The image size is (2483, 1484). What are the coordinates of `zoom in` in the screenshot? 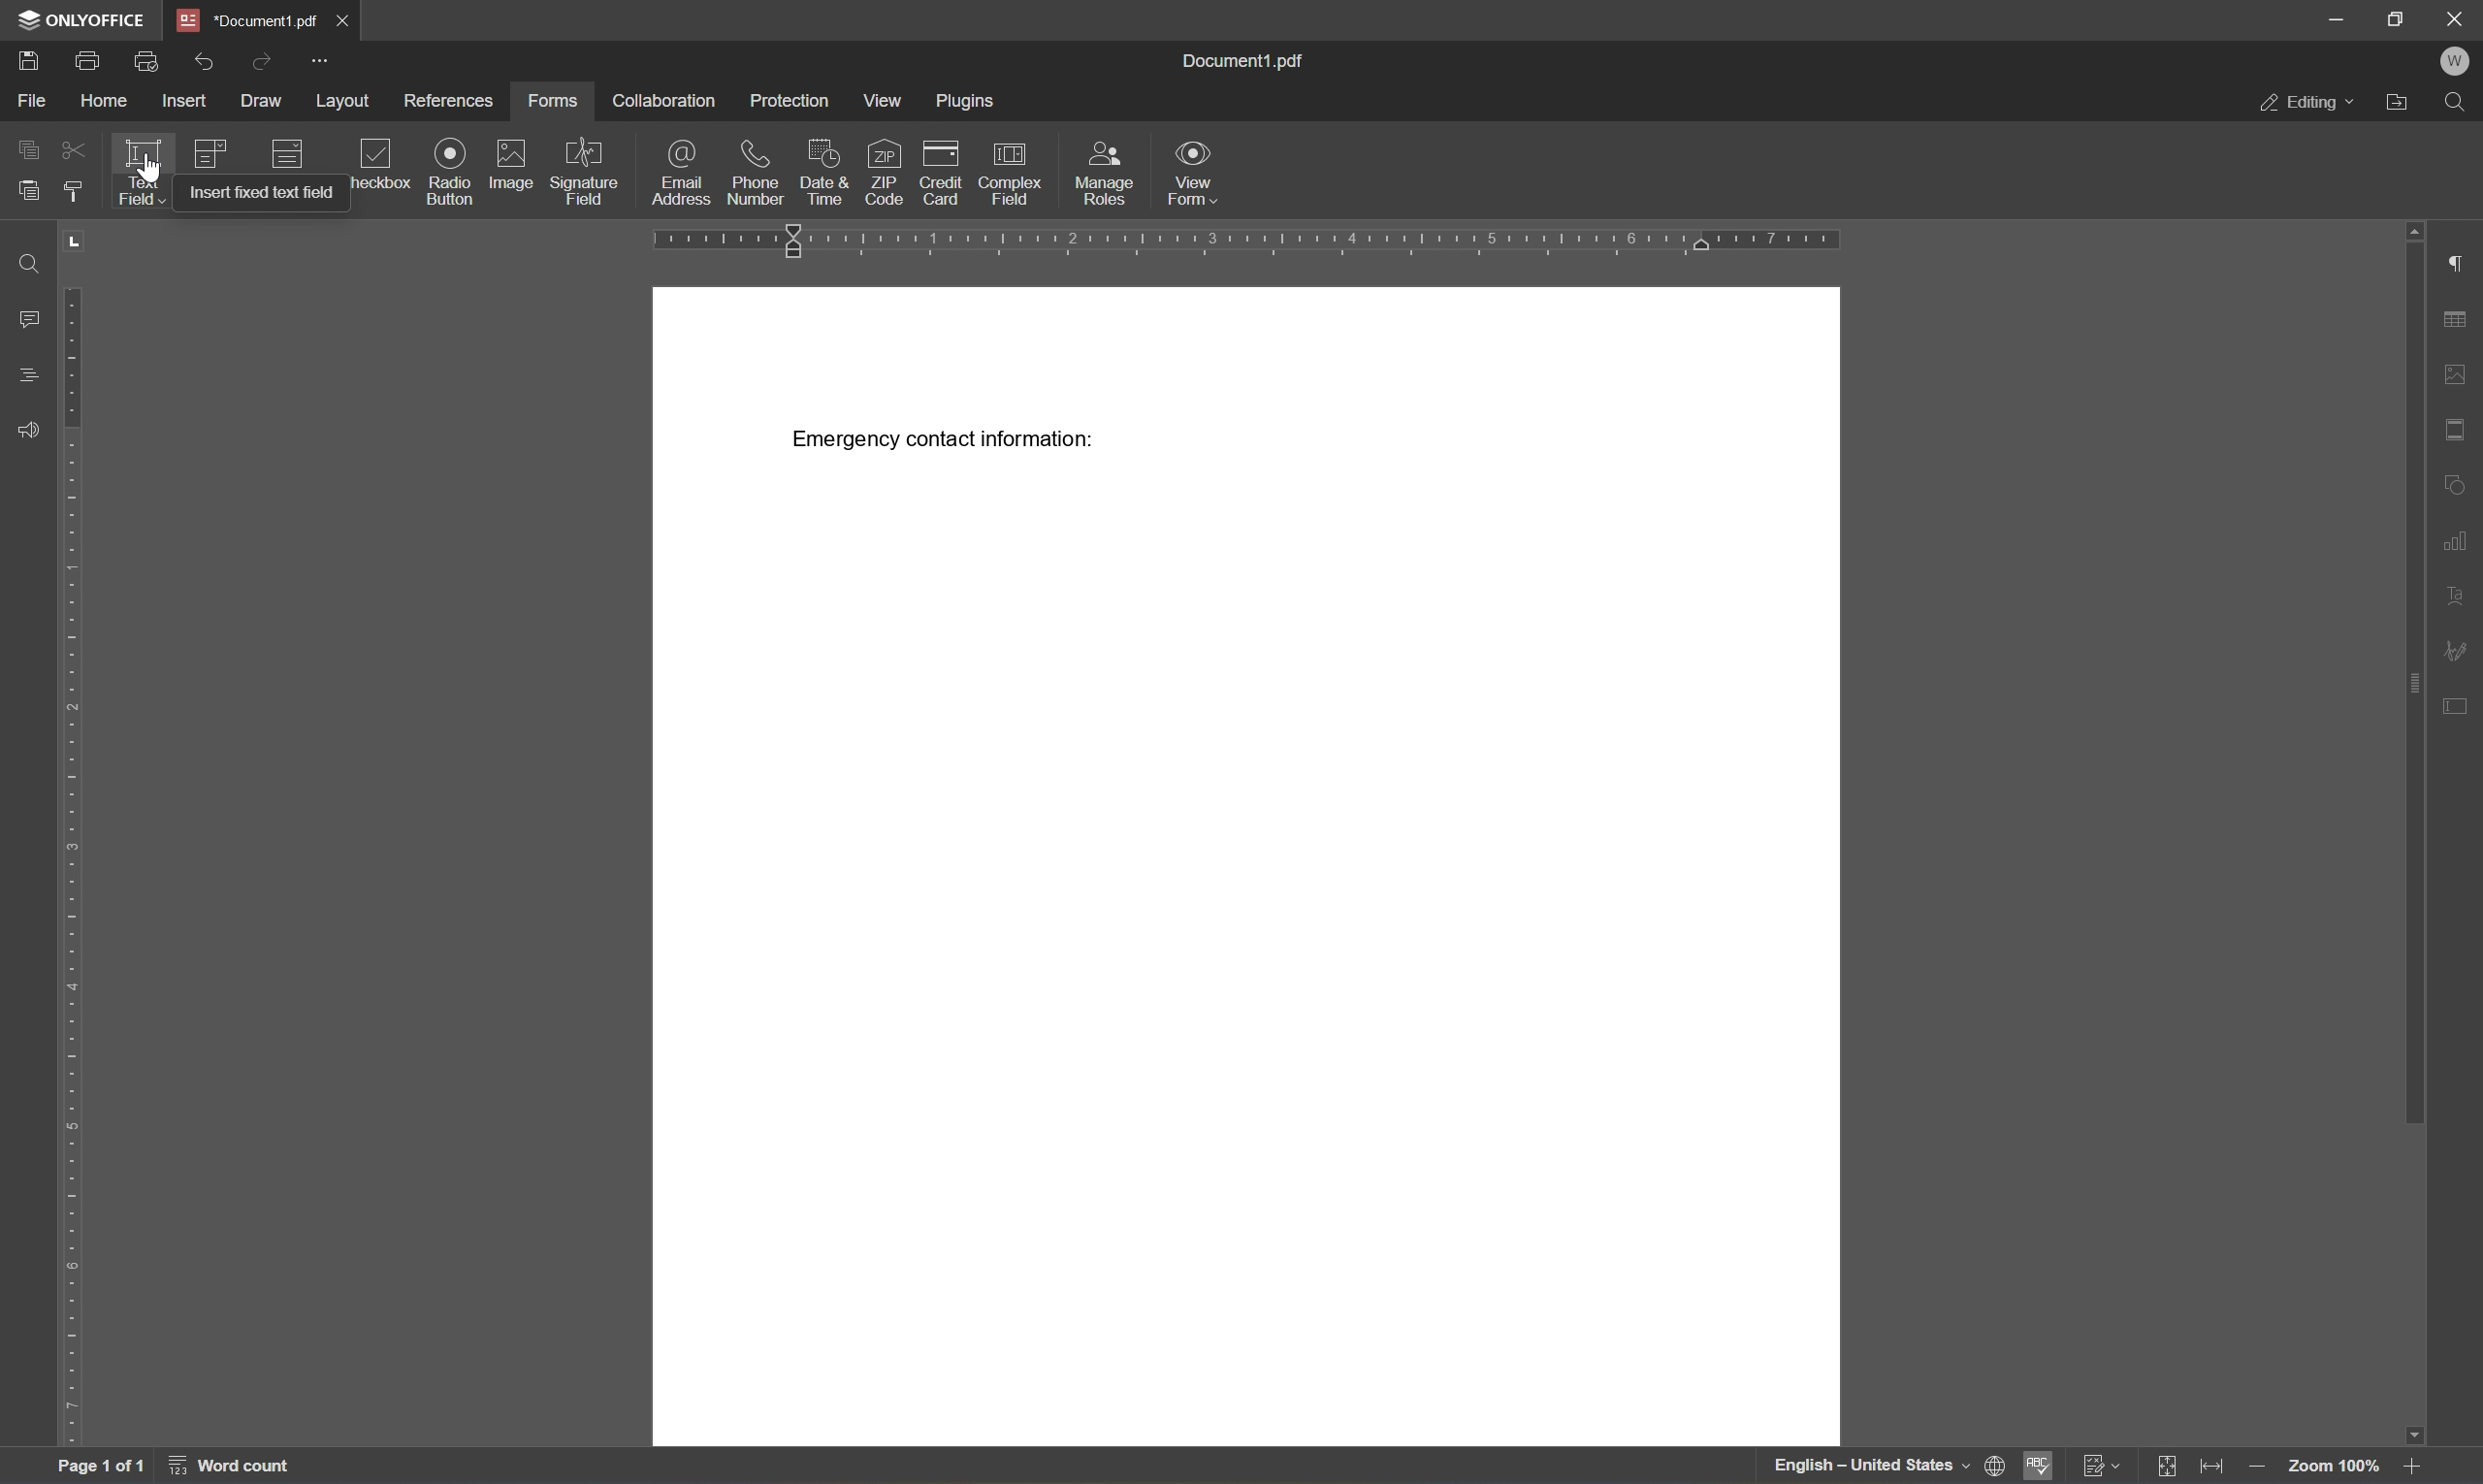 It's located at (2412, 1468).